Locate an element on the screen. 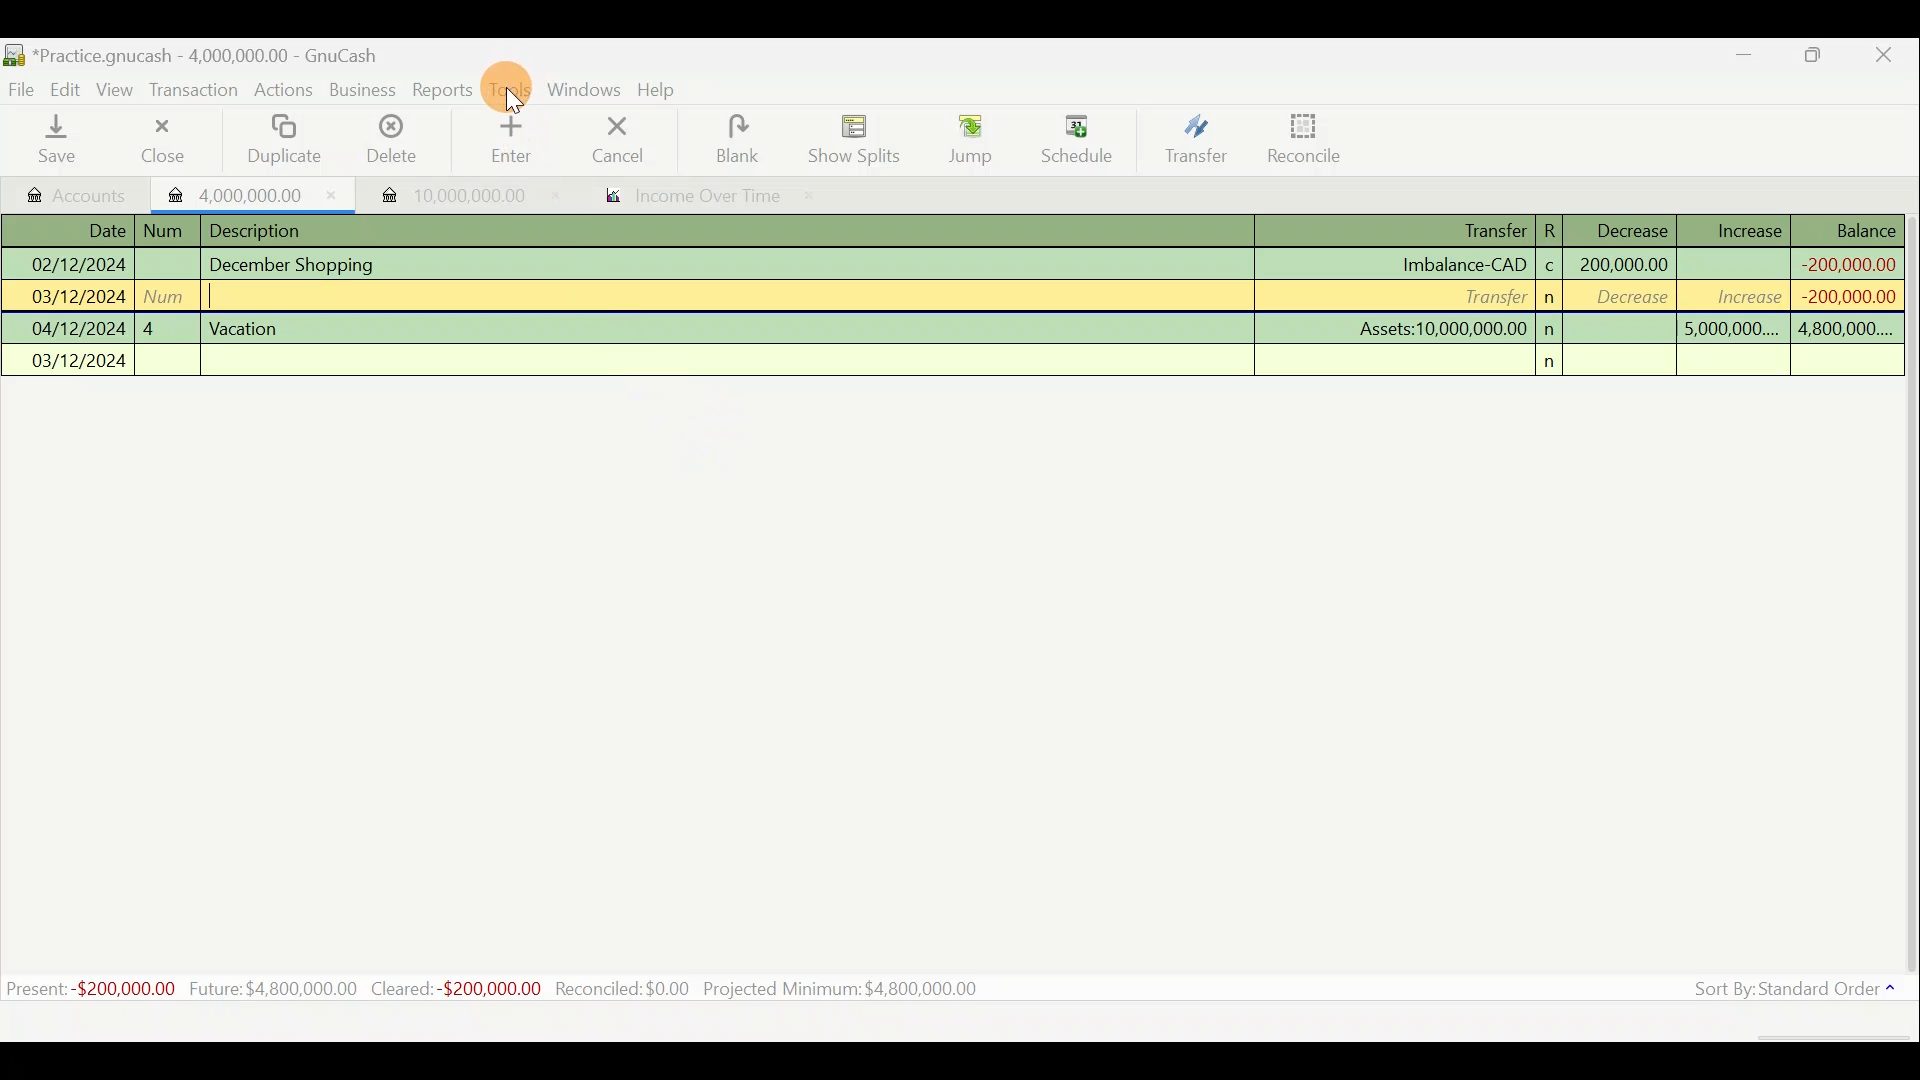  Imported transaction is located at coordinates (245, 192).